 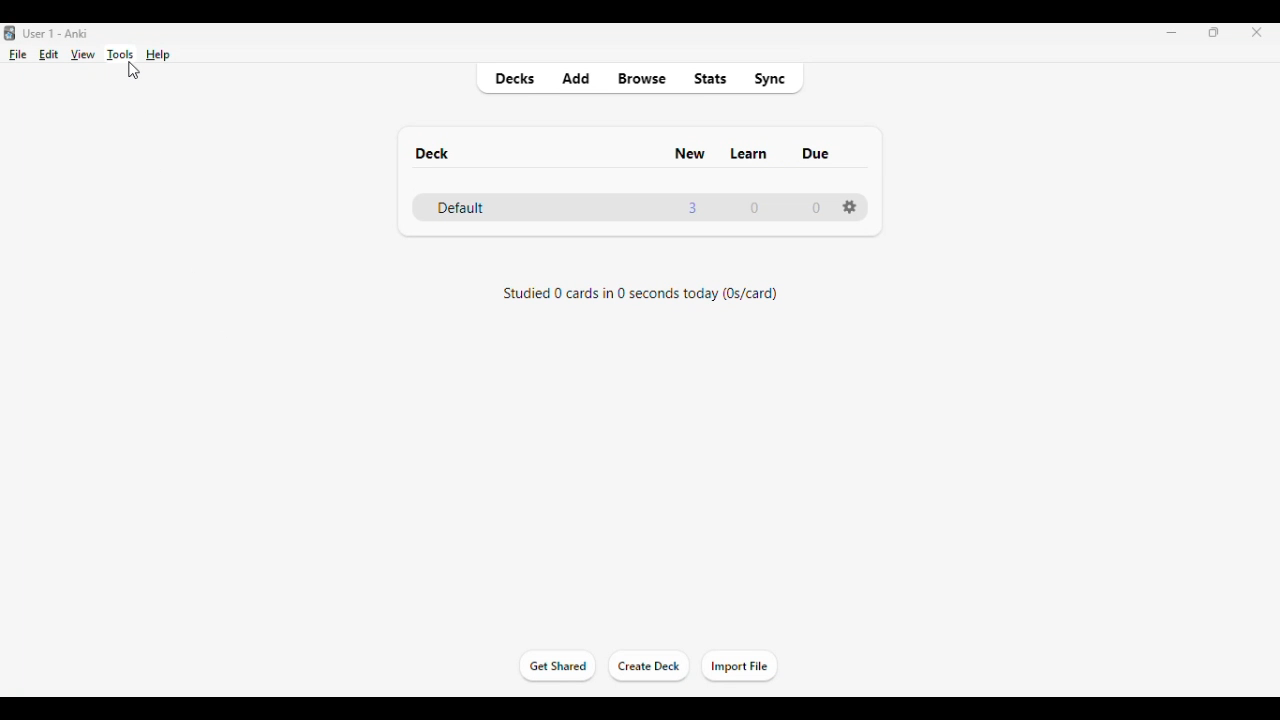 I want to click on stats, so click(x=711, y=78).